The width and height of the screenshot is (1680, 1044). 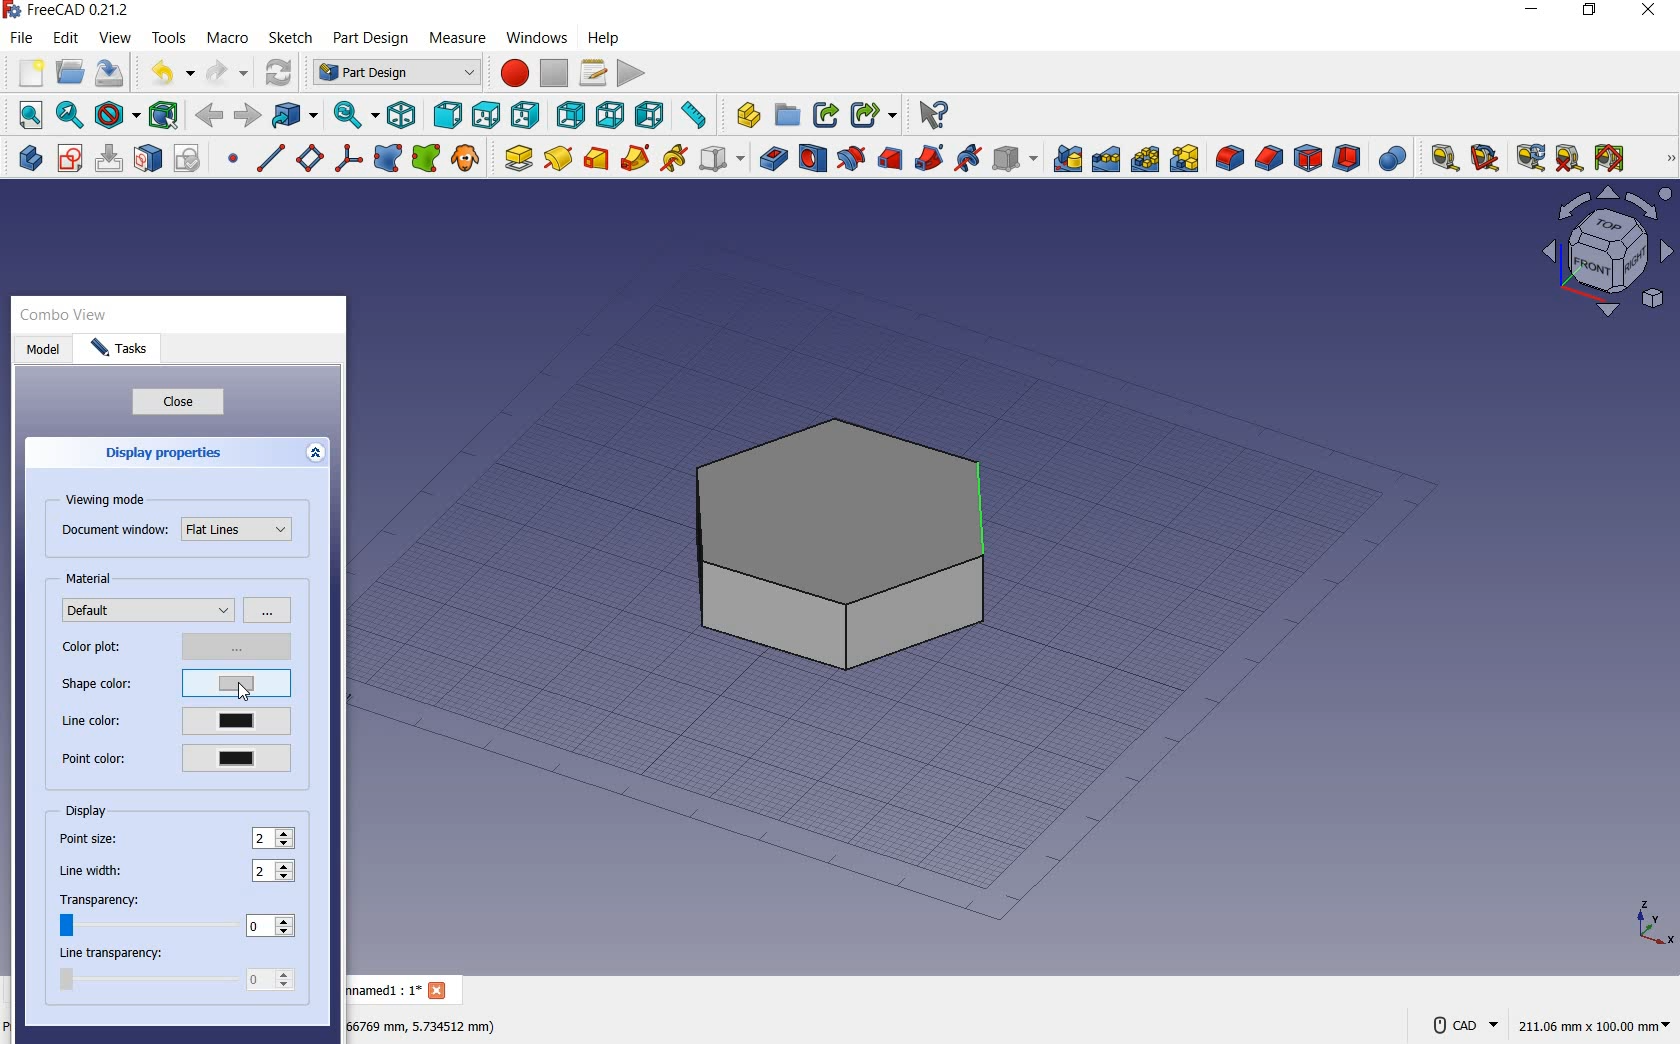 What do you see at coordinates (822, 116) in the screenshot?
I see `make link` at bounding box center [822, 116].